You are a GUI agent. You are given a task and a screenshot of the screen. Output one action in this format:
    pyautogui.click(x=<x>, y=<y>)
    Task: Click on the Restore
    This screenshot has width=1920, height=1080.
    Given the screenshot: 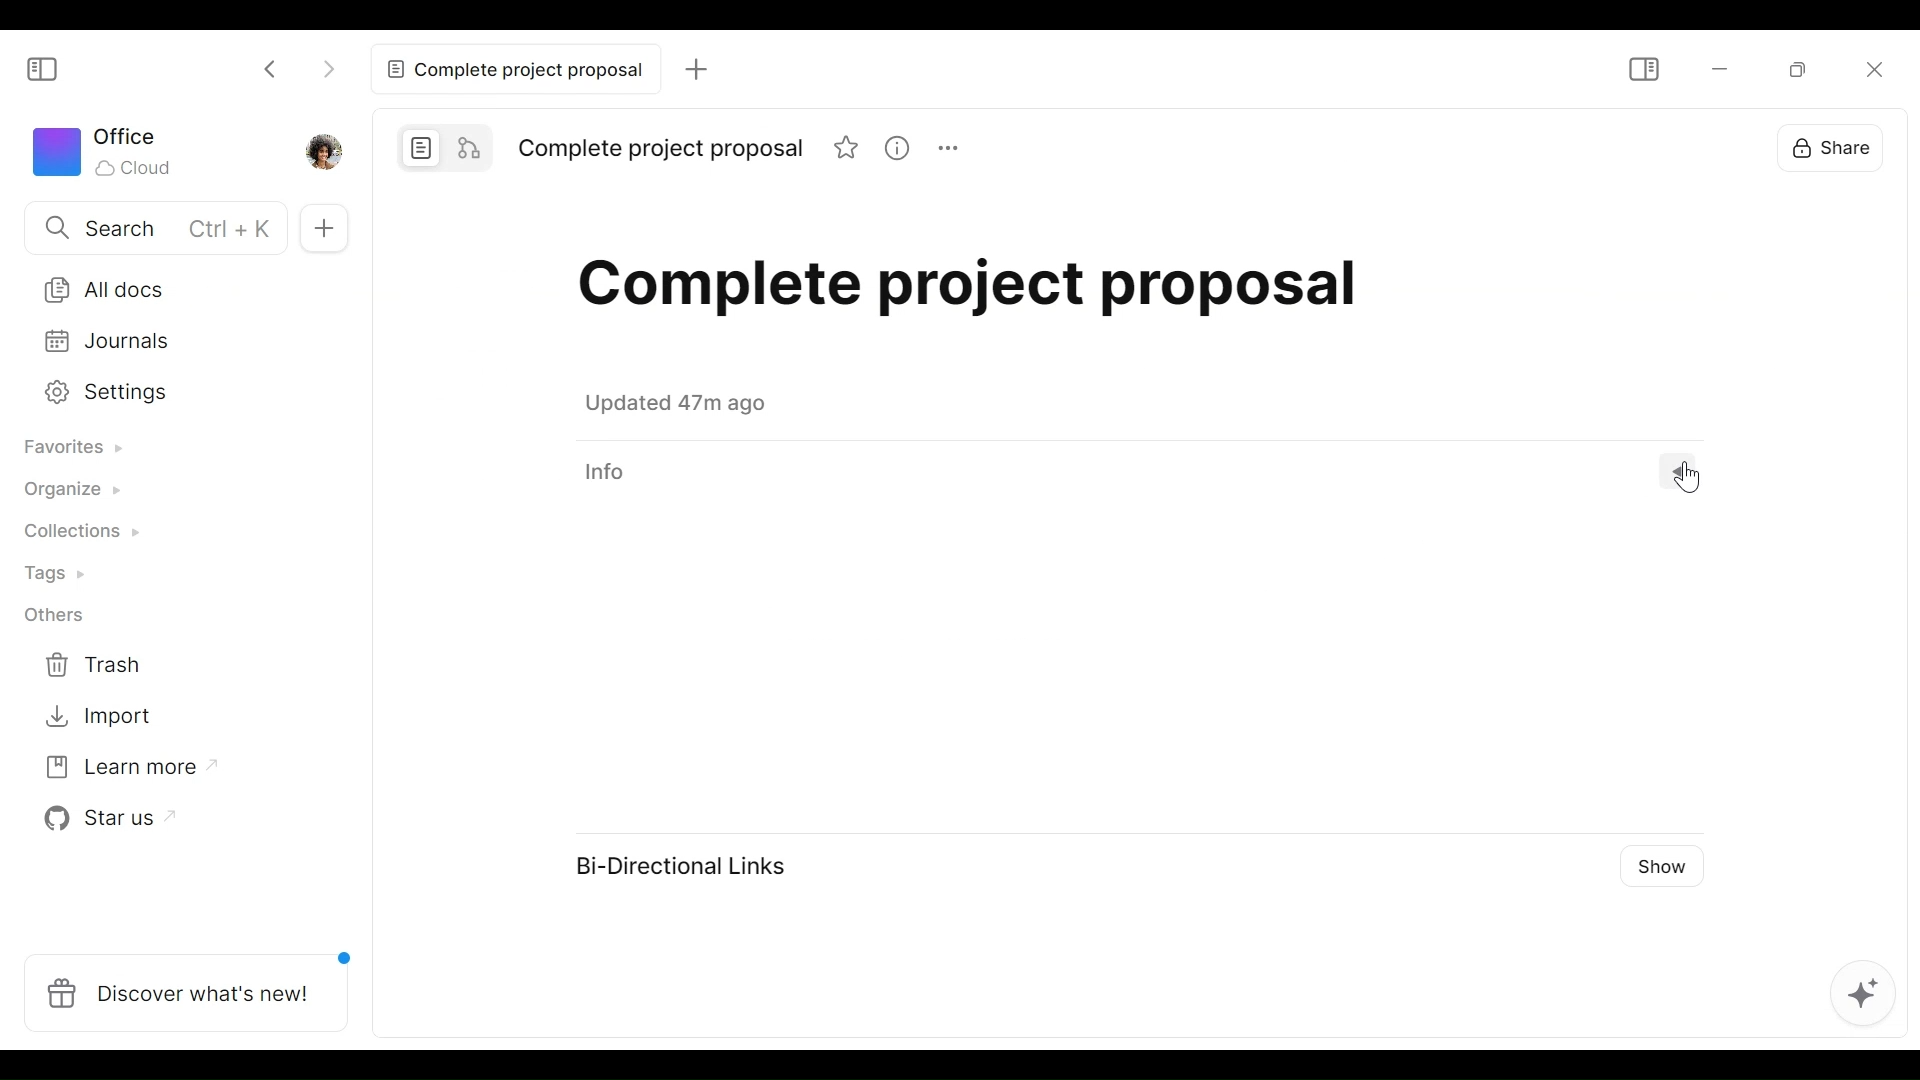 What is the action you would take?
    pyautogui.click(x=1803, y=68)
    